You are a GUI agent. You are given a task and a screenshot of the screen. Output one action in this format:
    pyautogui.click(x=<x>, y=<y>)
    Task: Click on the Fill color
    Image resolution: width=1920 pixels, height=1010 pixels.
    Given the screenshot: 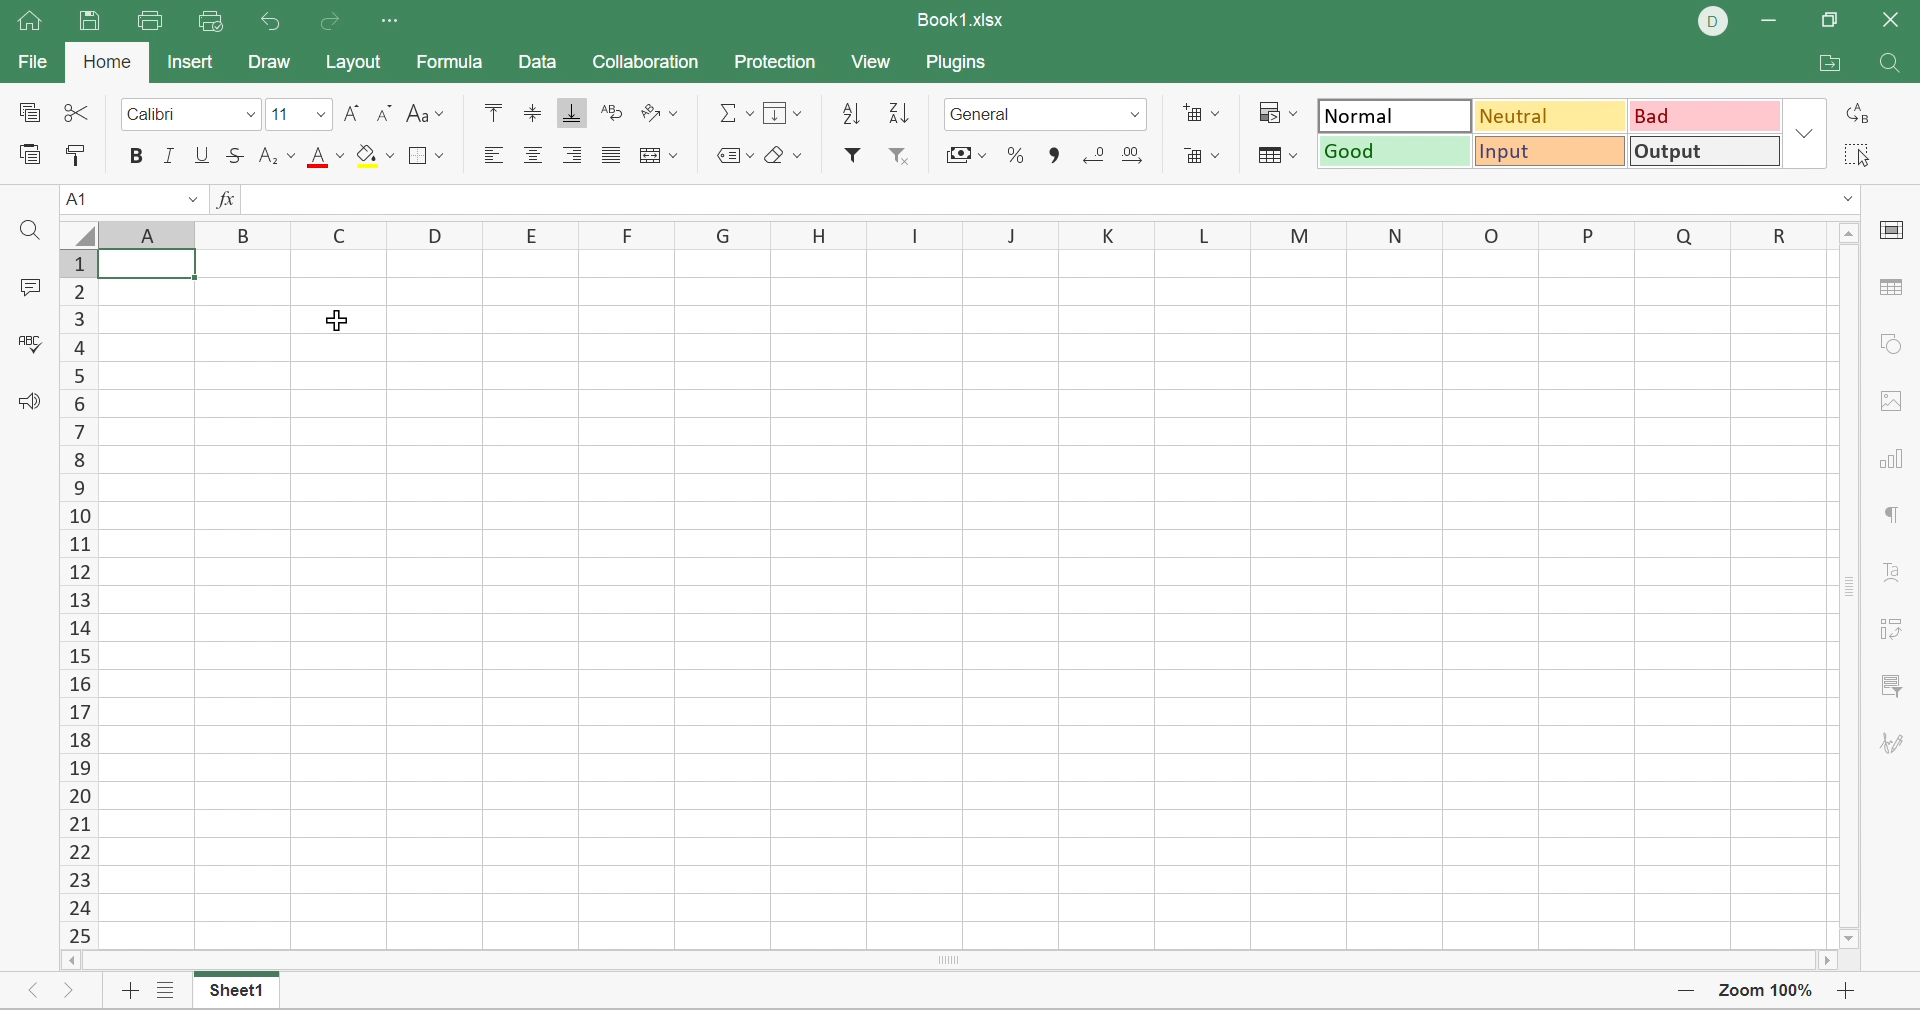 What is the action you would take?
    pyautogui.click(x=375, y=156)
    